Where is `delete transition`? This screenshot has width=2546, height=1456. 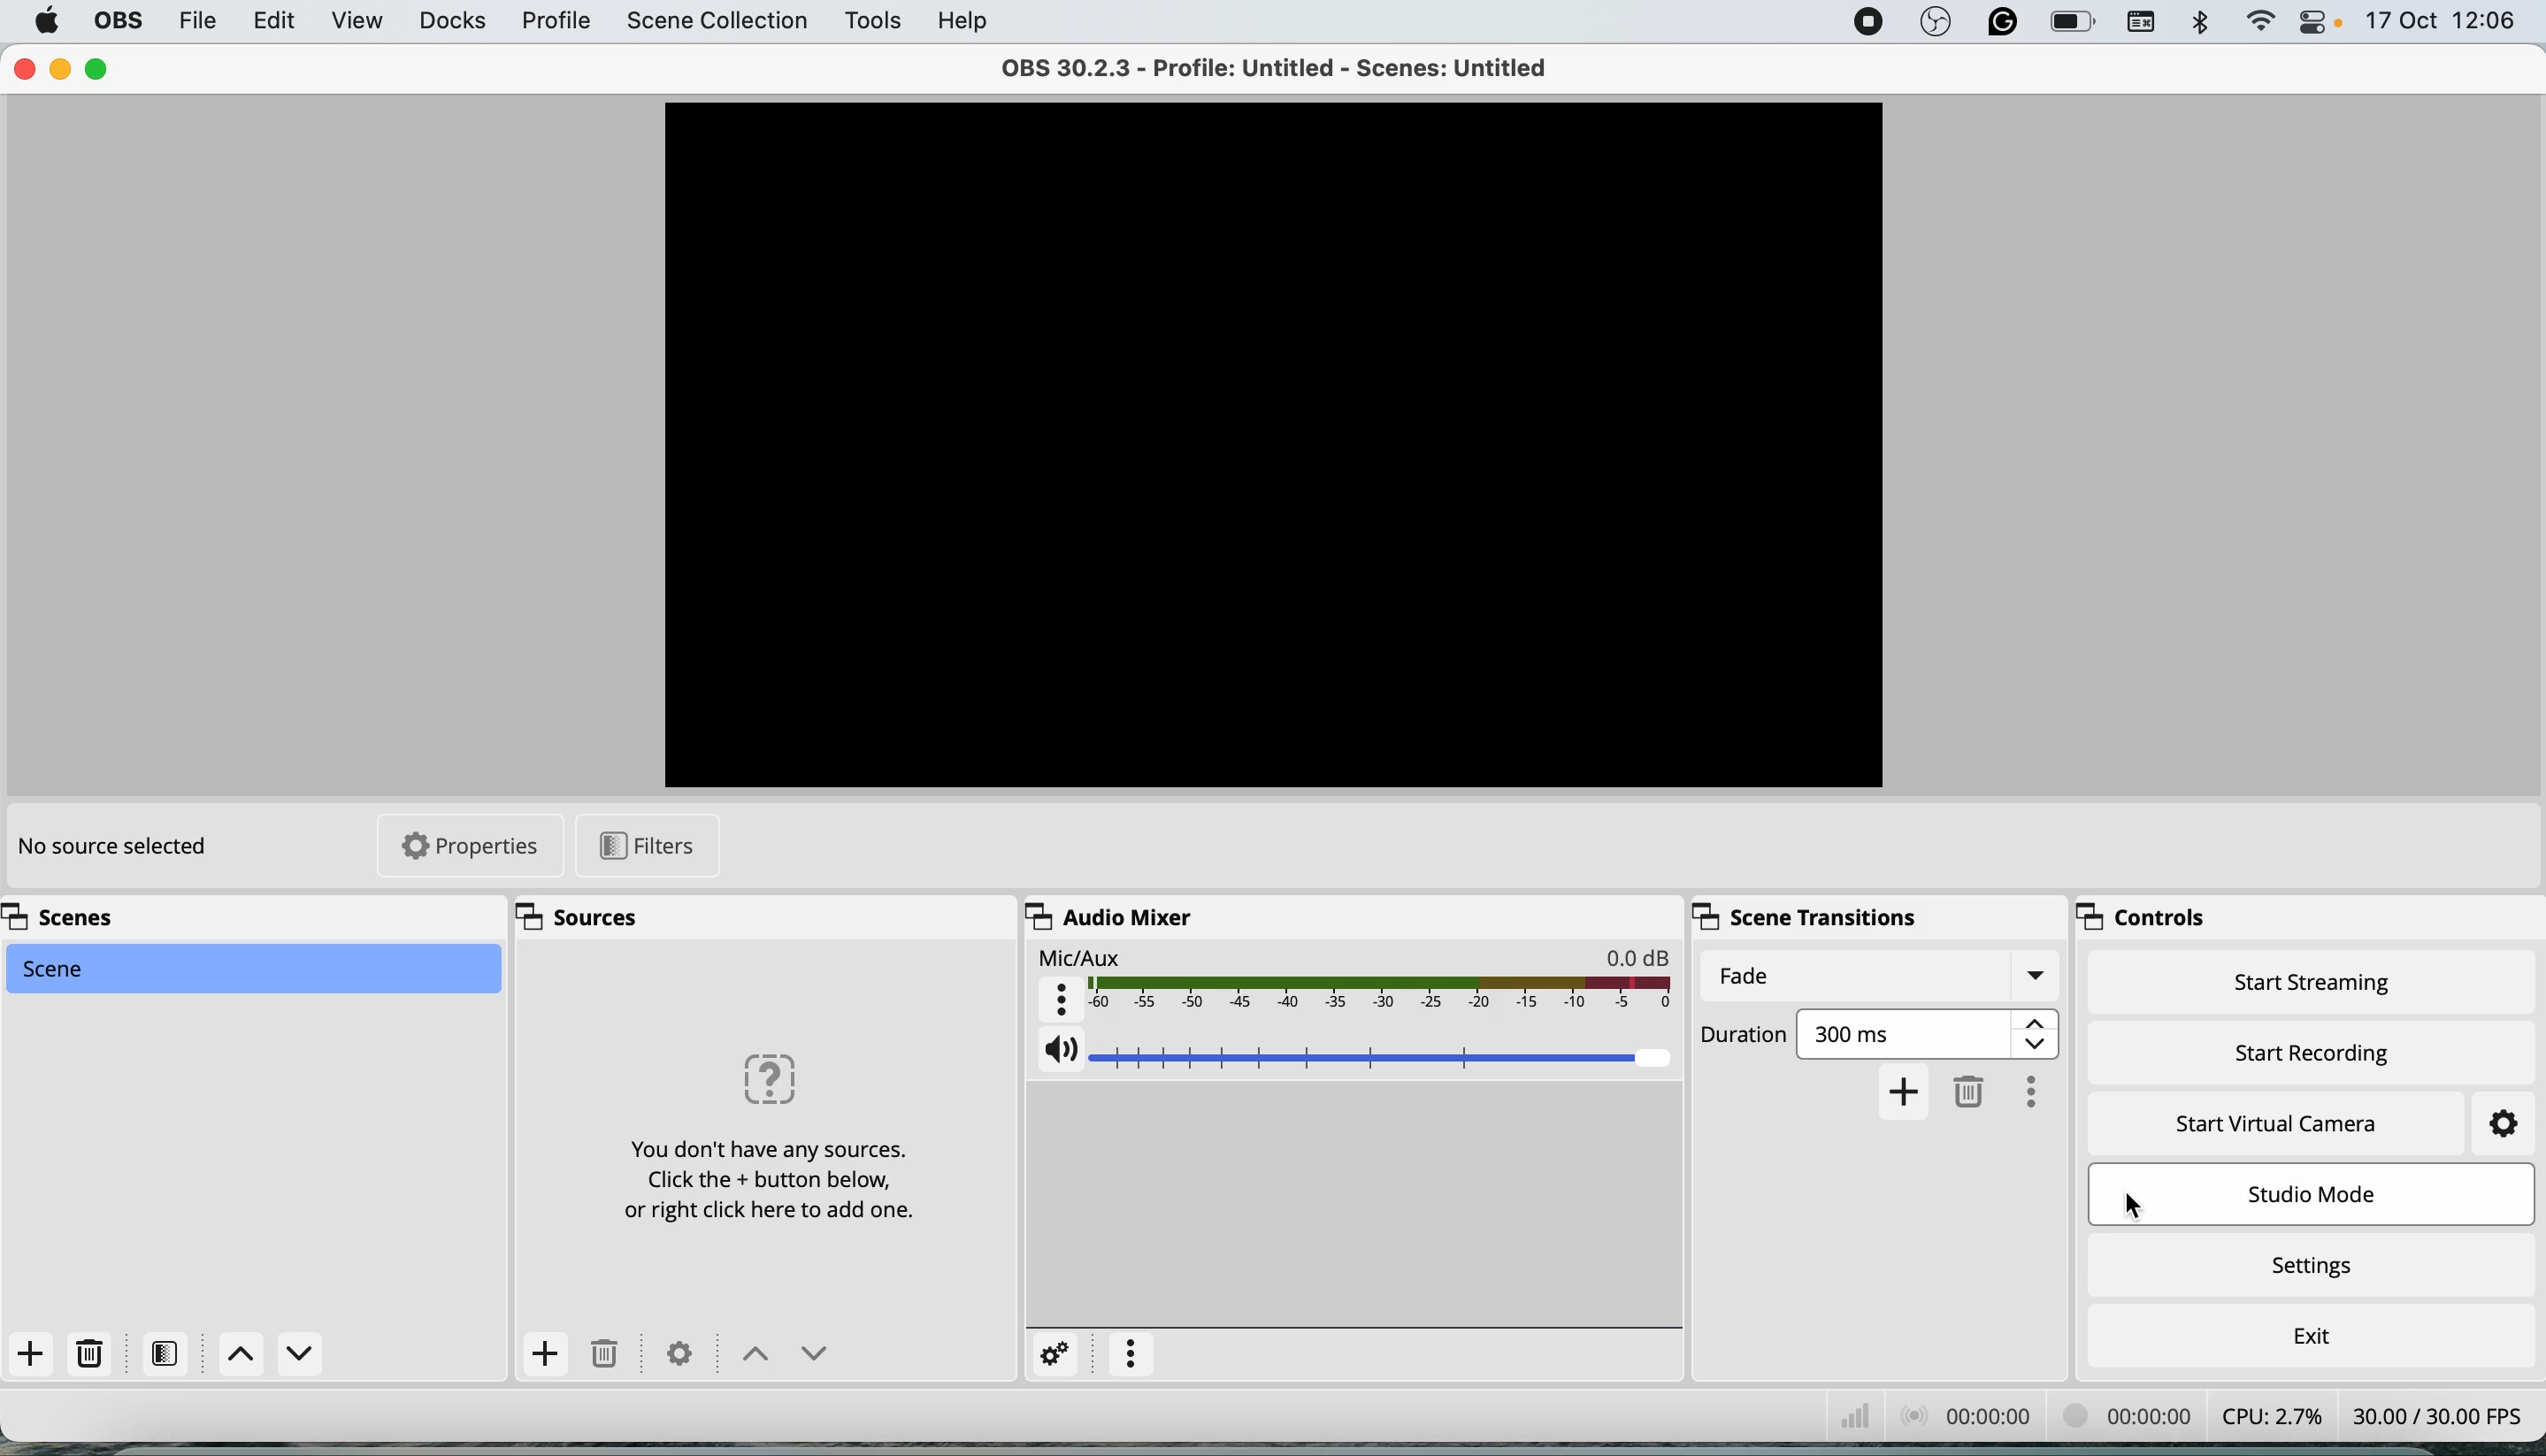
delete transition is located at coordinates (1971, 1091).